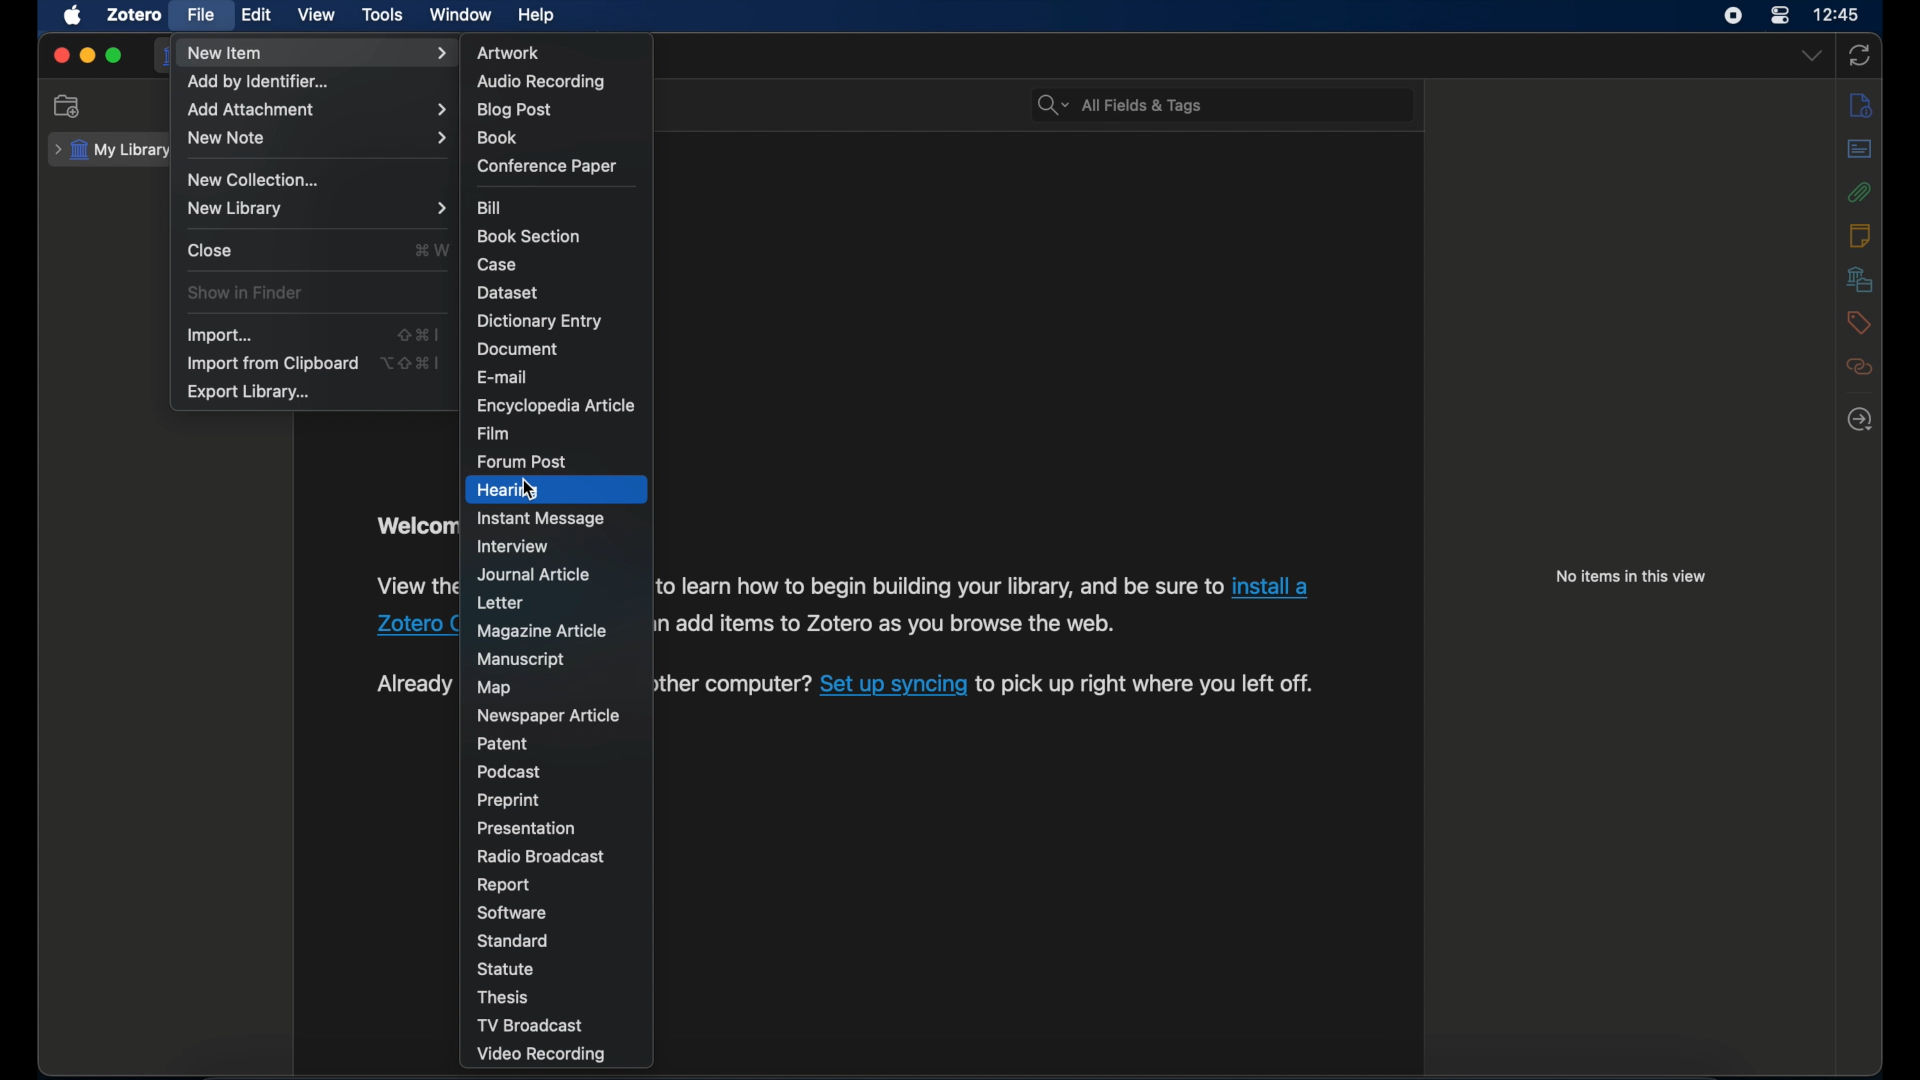  I want to click on libraries, so click(1860, 279).